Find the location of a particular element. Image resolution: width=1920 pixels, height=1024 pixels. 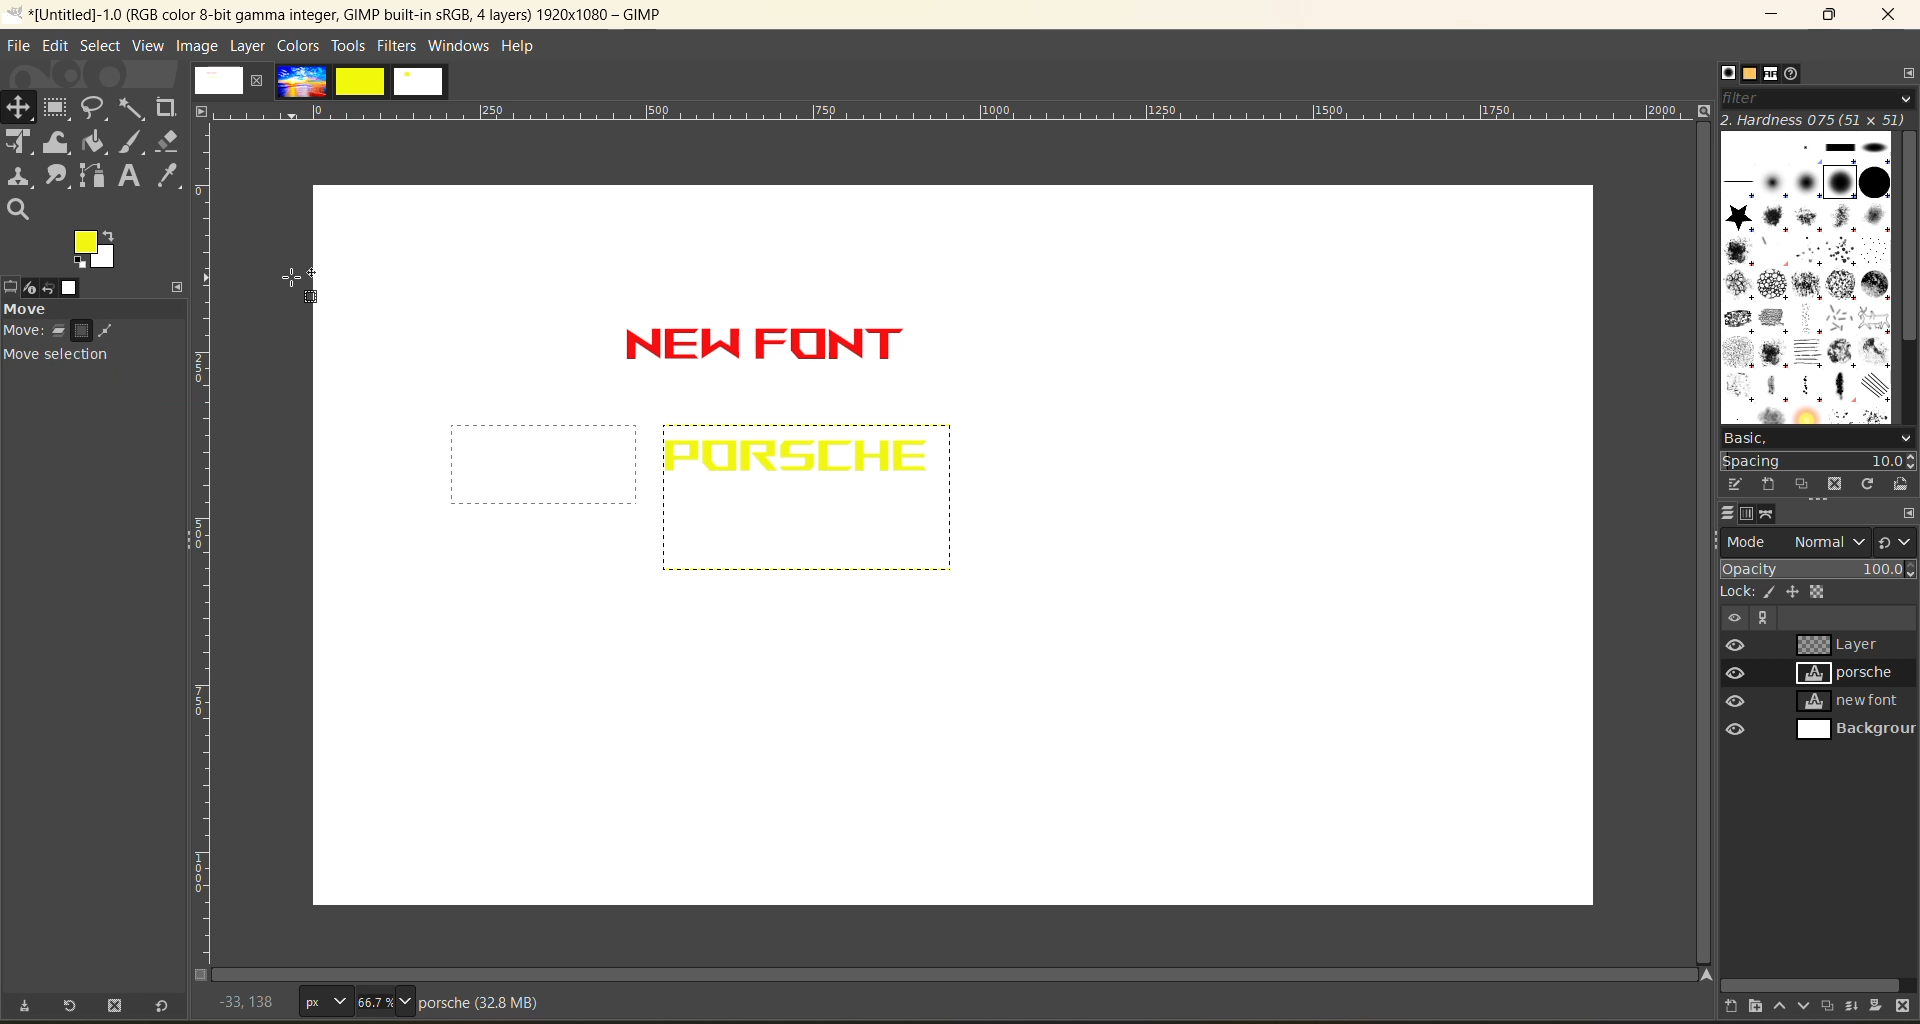

configure is located at coordinates (1908, 72).